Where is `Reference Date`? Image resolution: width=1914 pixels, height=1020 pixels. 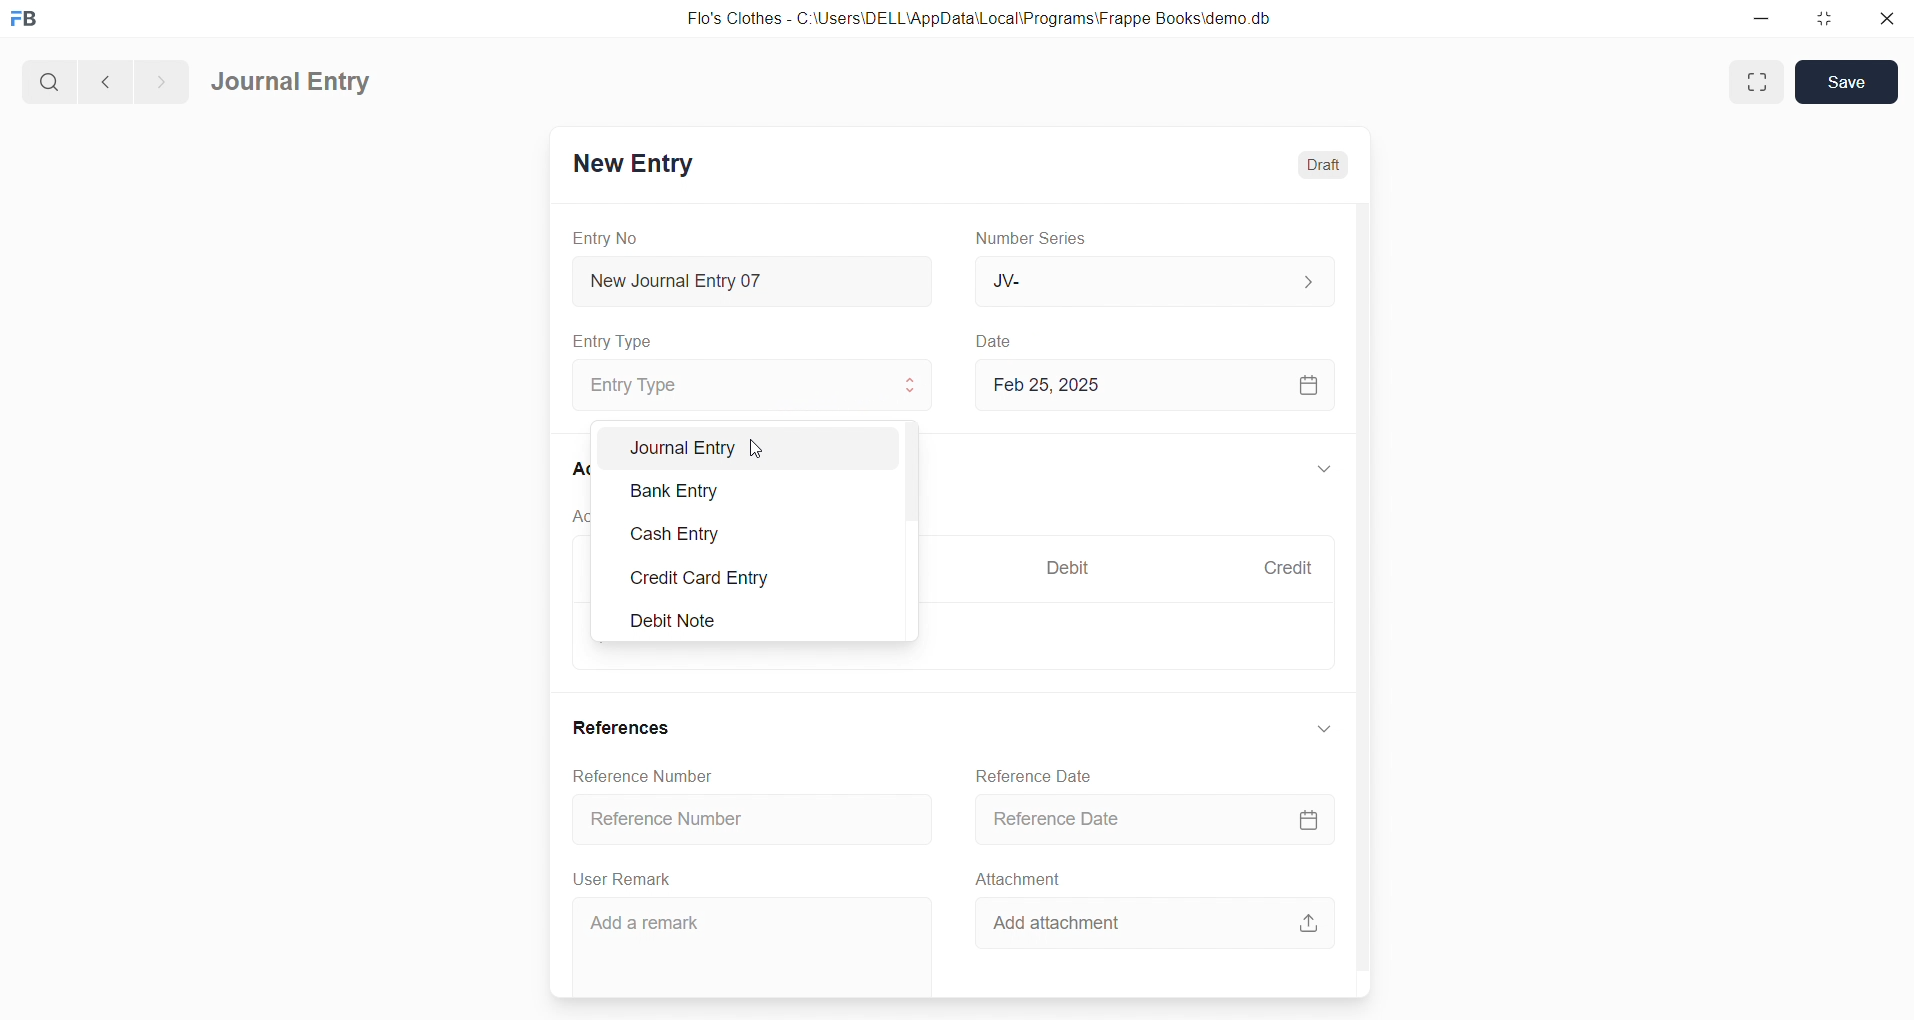
Reference Date is located at coordinates (1154, 820).